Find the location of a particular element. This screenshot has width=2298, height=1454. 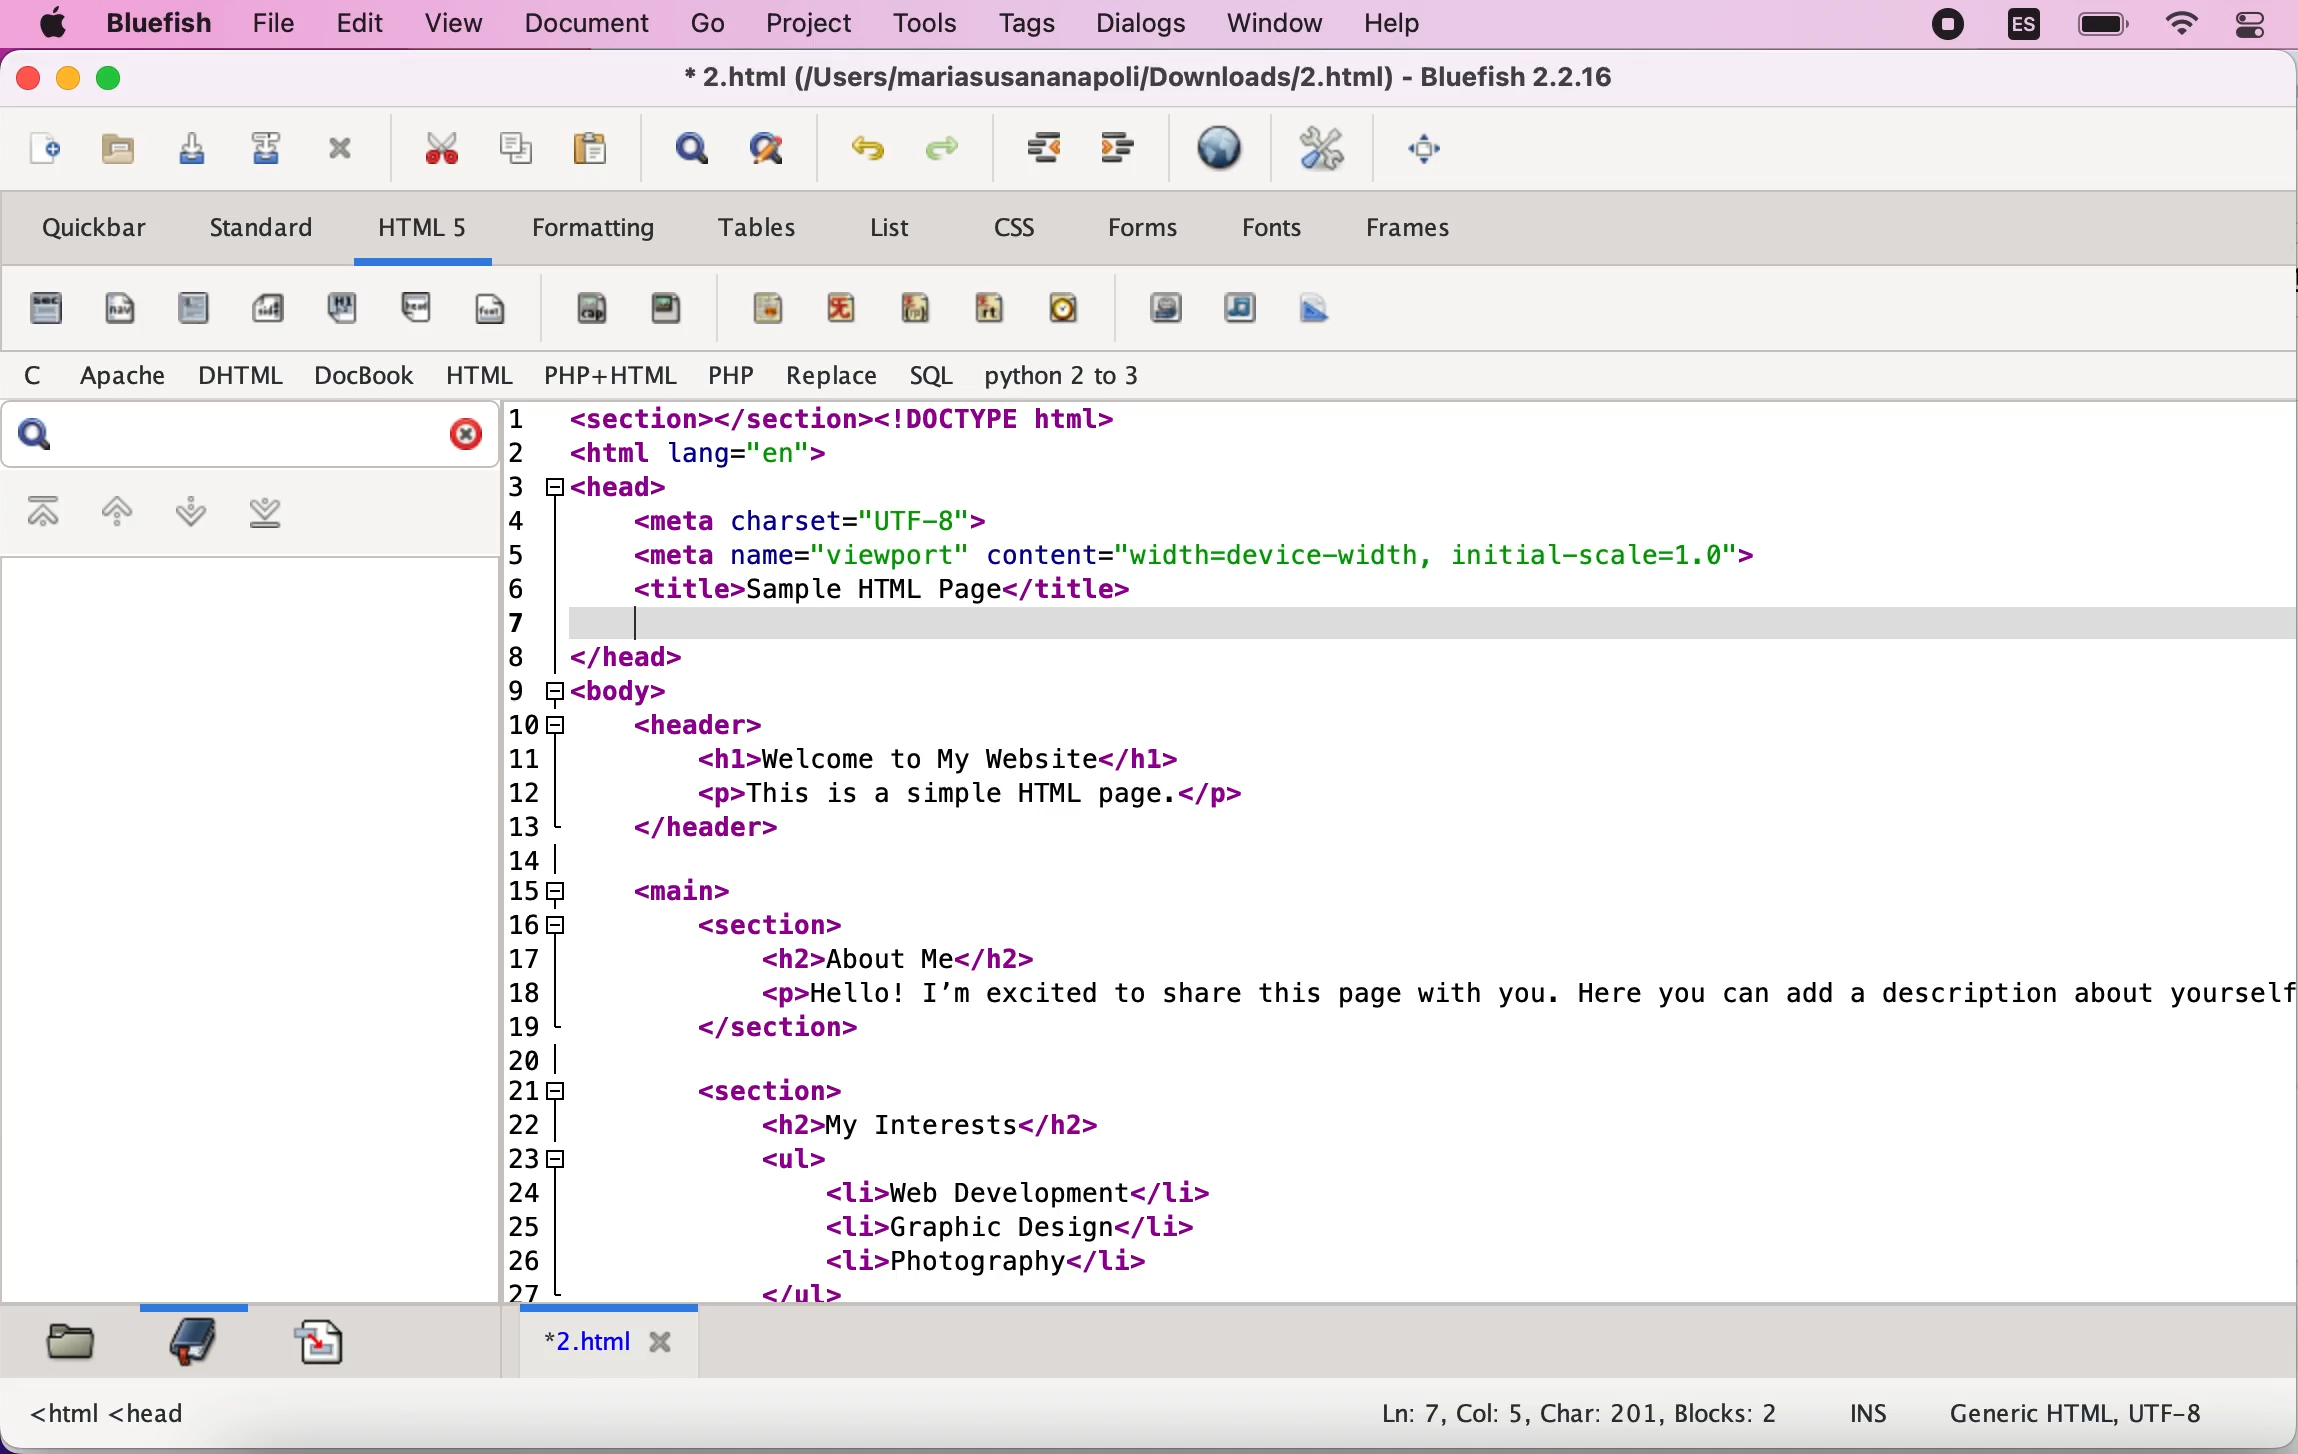

figurecaption is located at coordinates (592, 309).